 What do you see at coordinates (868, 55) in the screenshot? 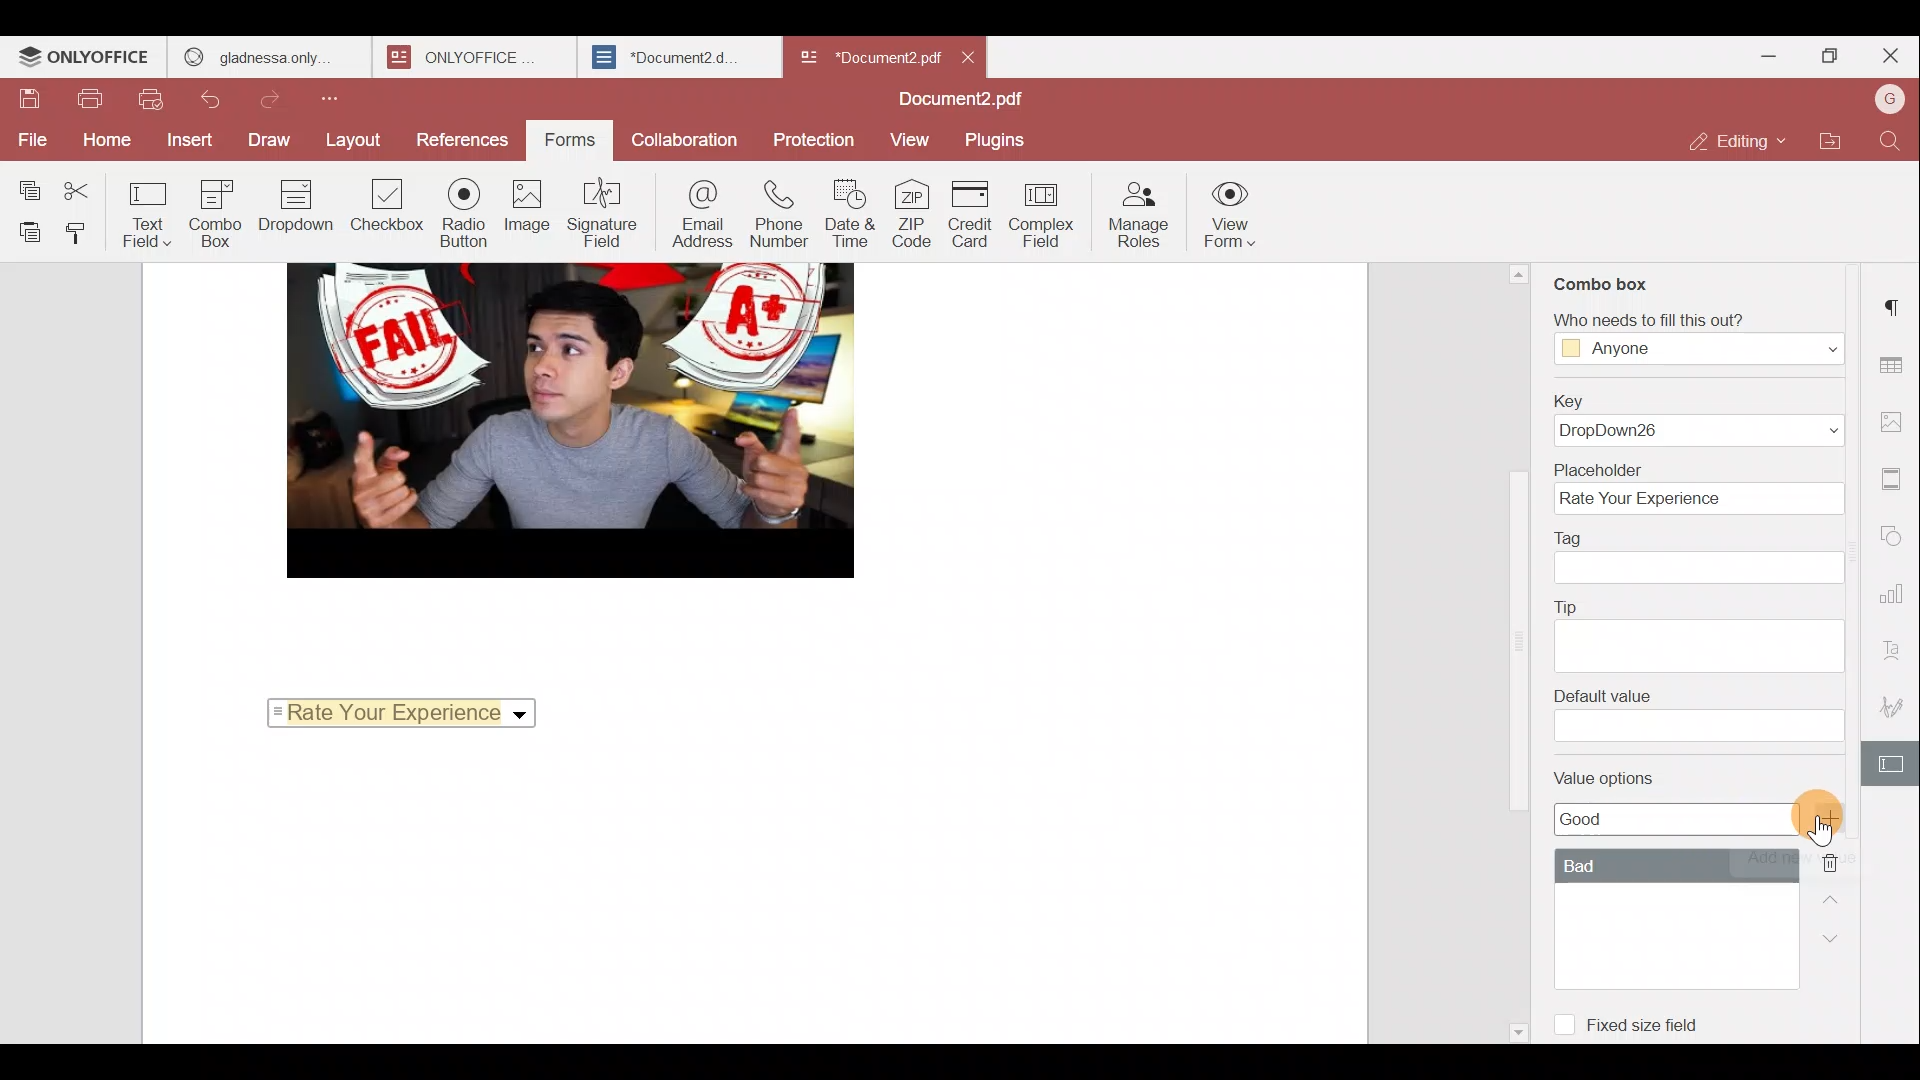
I see `*Document2 pdf` at bounding box center [868, 55].